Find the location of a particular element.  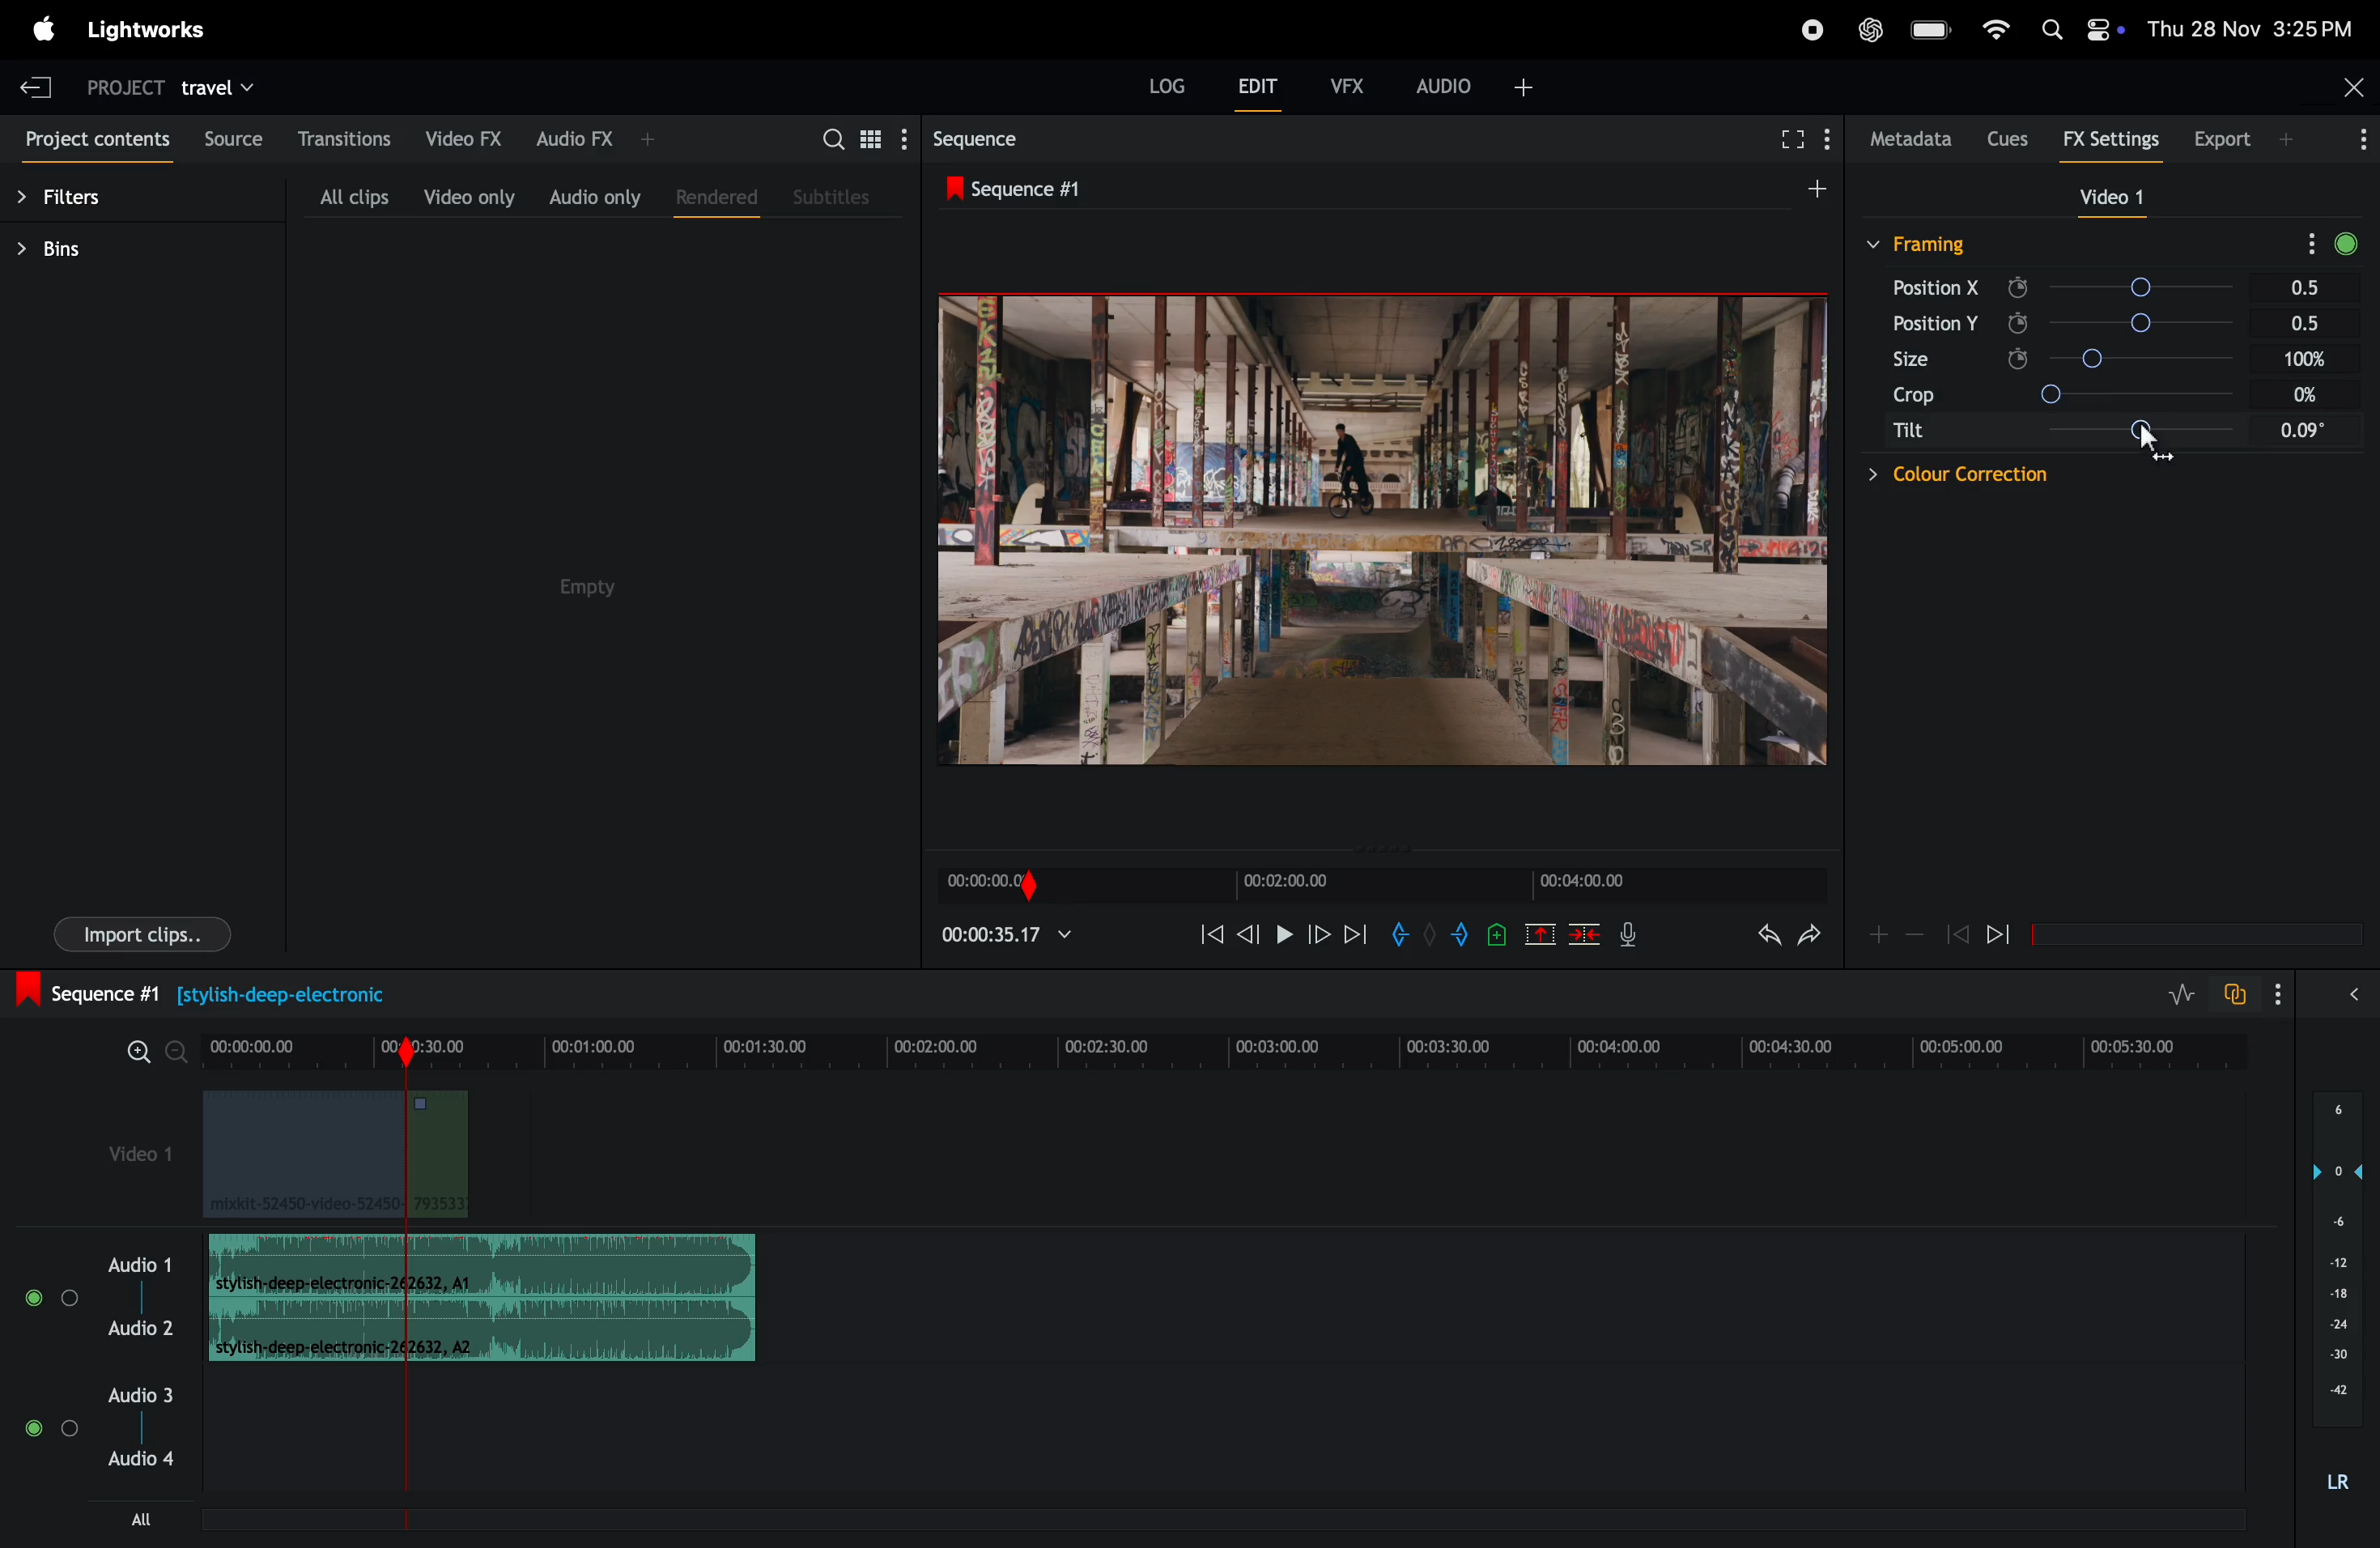

toggle bypass is located at coordinates (2346, 240).